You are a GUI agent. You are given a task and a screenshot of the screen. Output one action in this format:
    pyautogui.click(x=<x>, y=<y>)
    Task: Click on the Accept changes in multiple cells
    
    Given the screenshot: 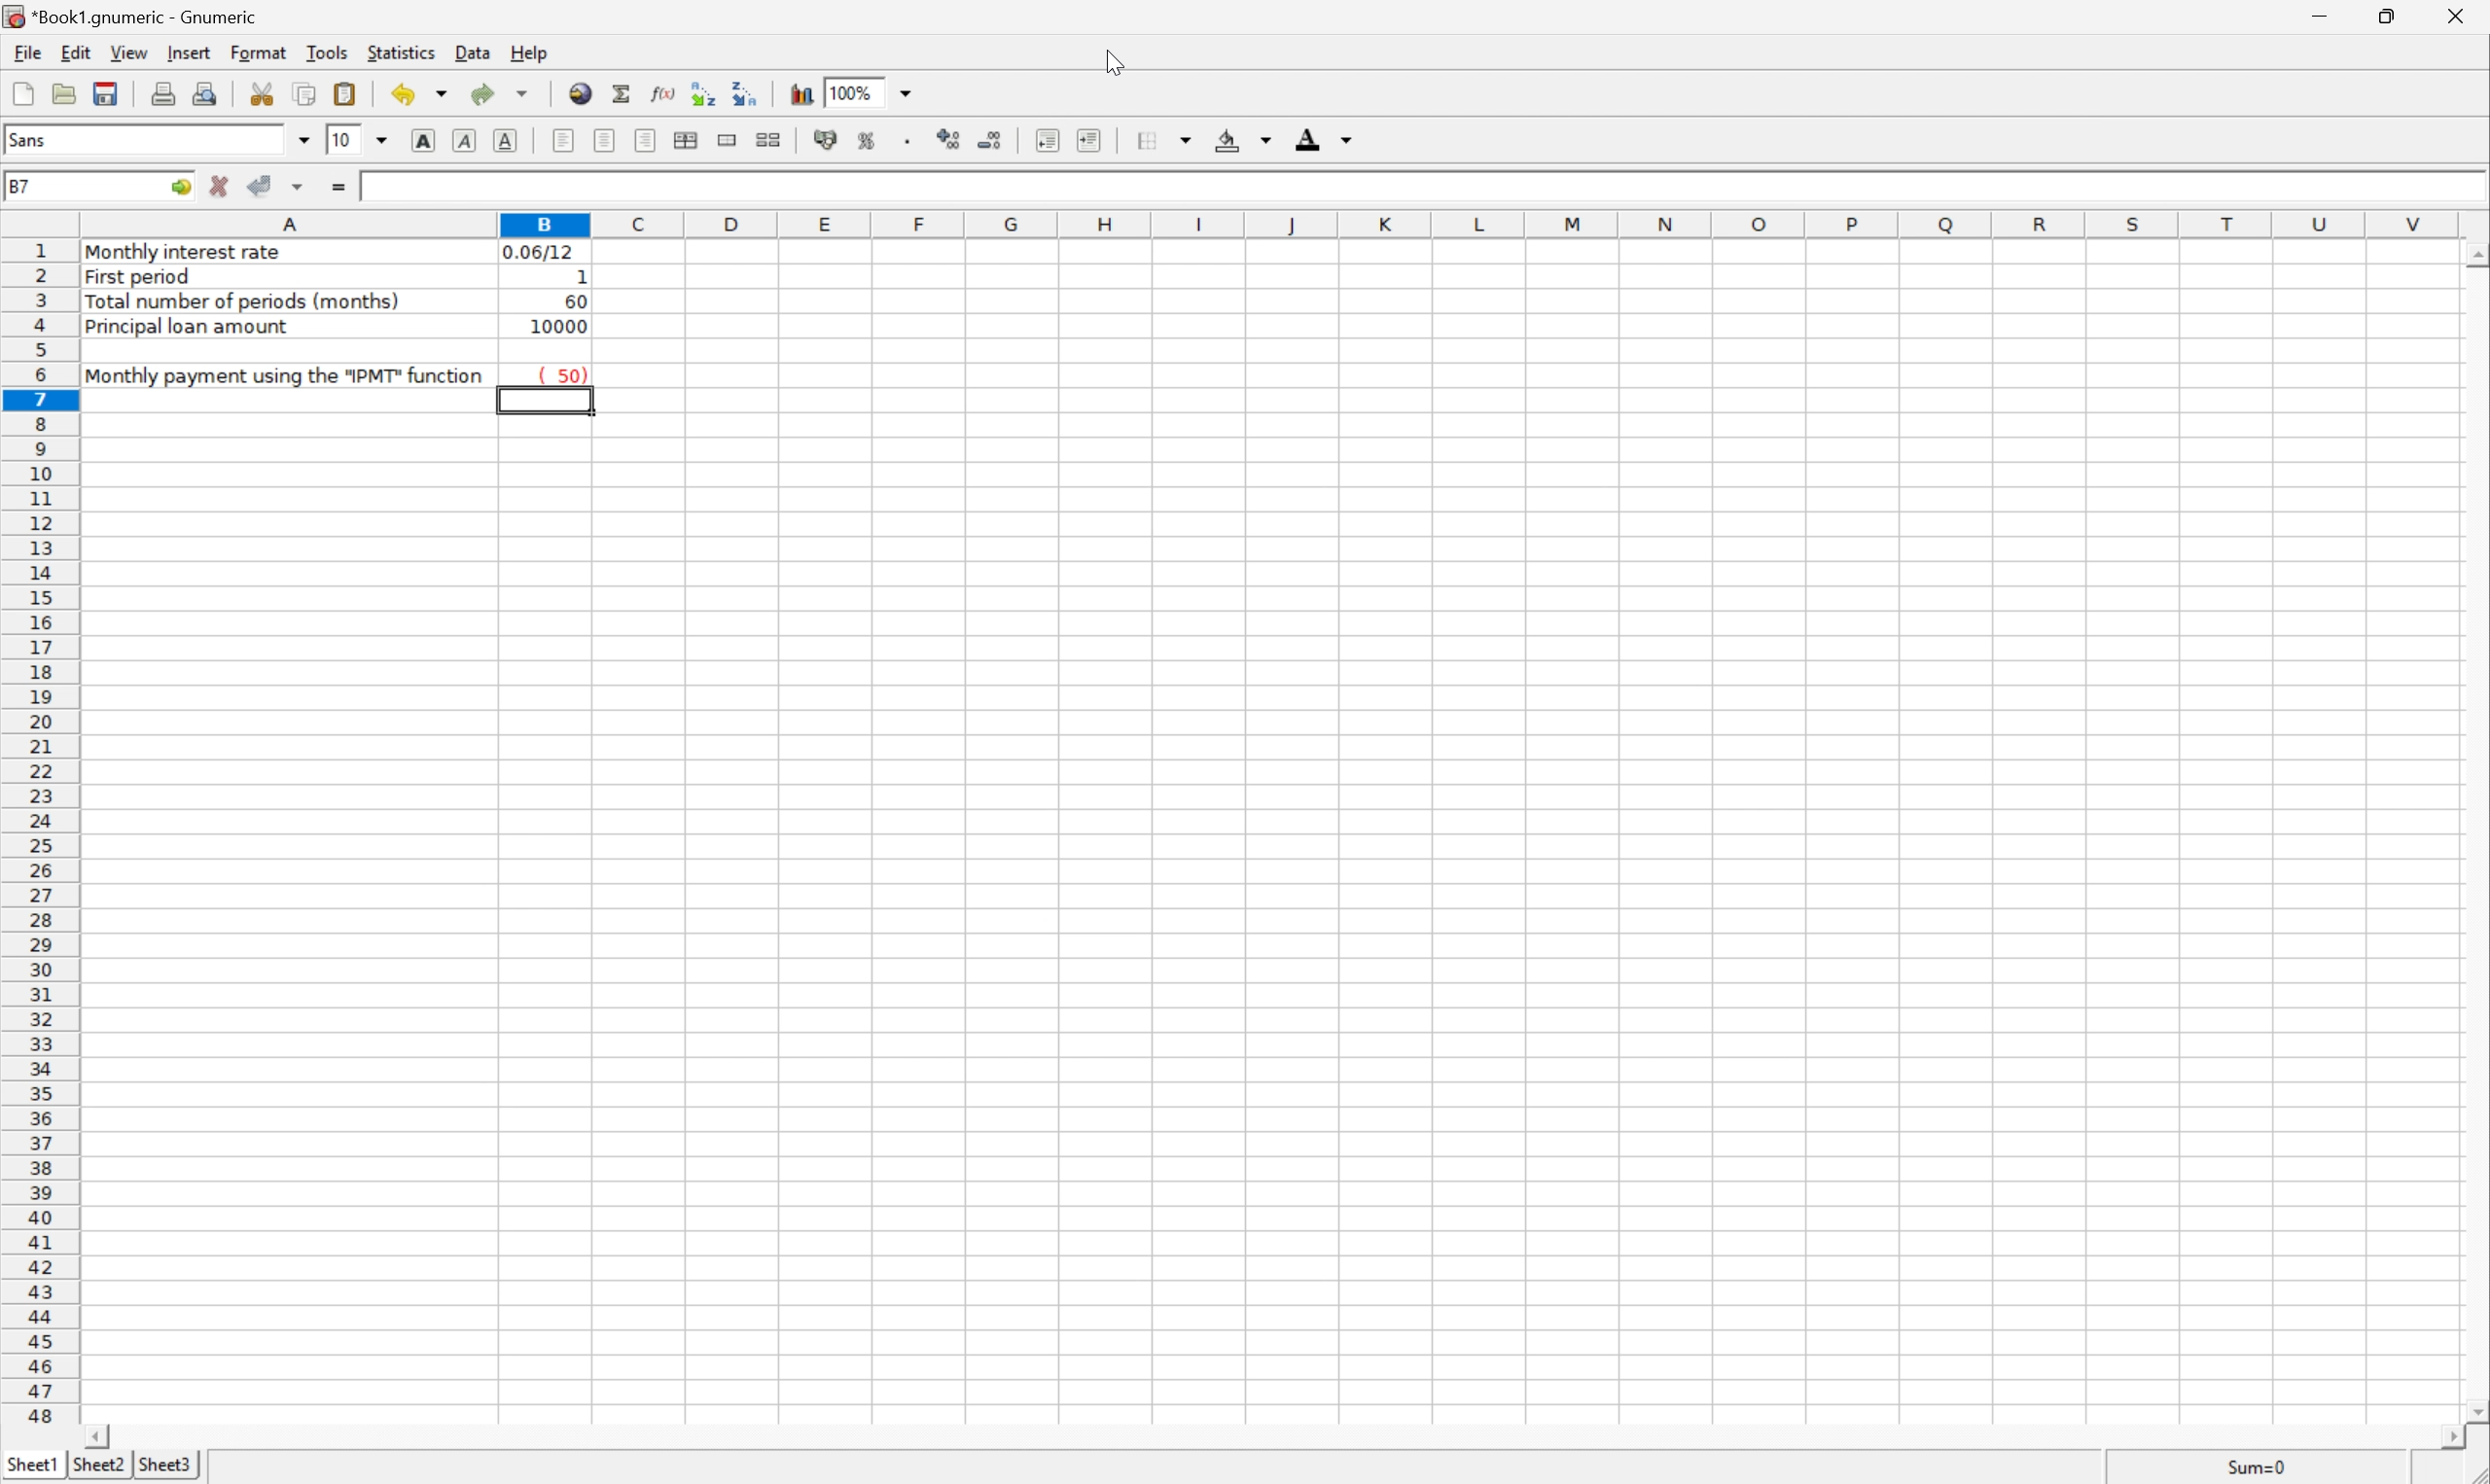 What is the action you would take?
    pyautogui.click(x=299, y=188)
    